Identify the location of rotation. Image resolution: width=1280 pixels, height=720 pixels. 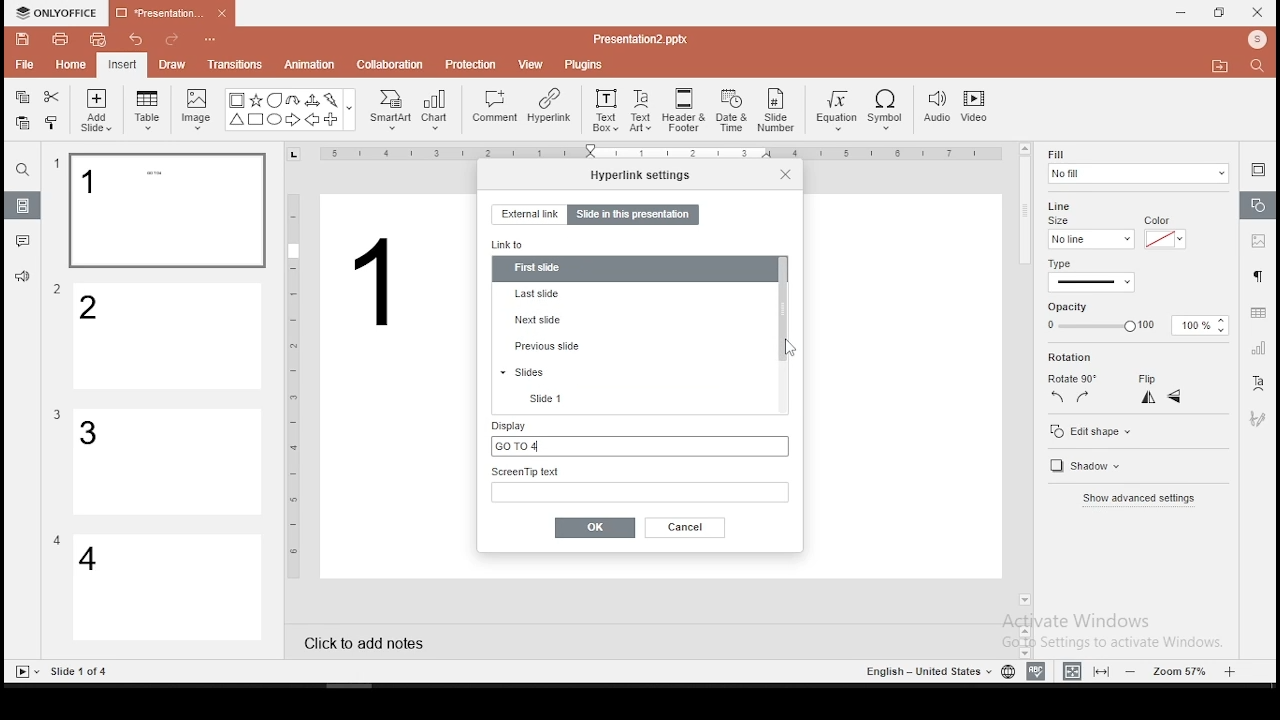
(1103, 358).